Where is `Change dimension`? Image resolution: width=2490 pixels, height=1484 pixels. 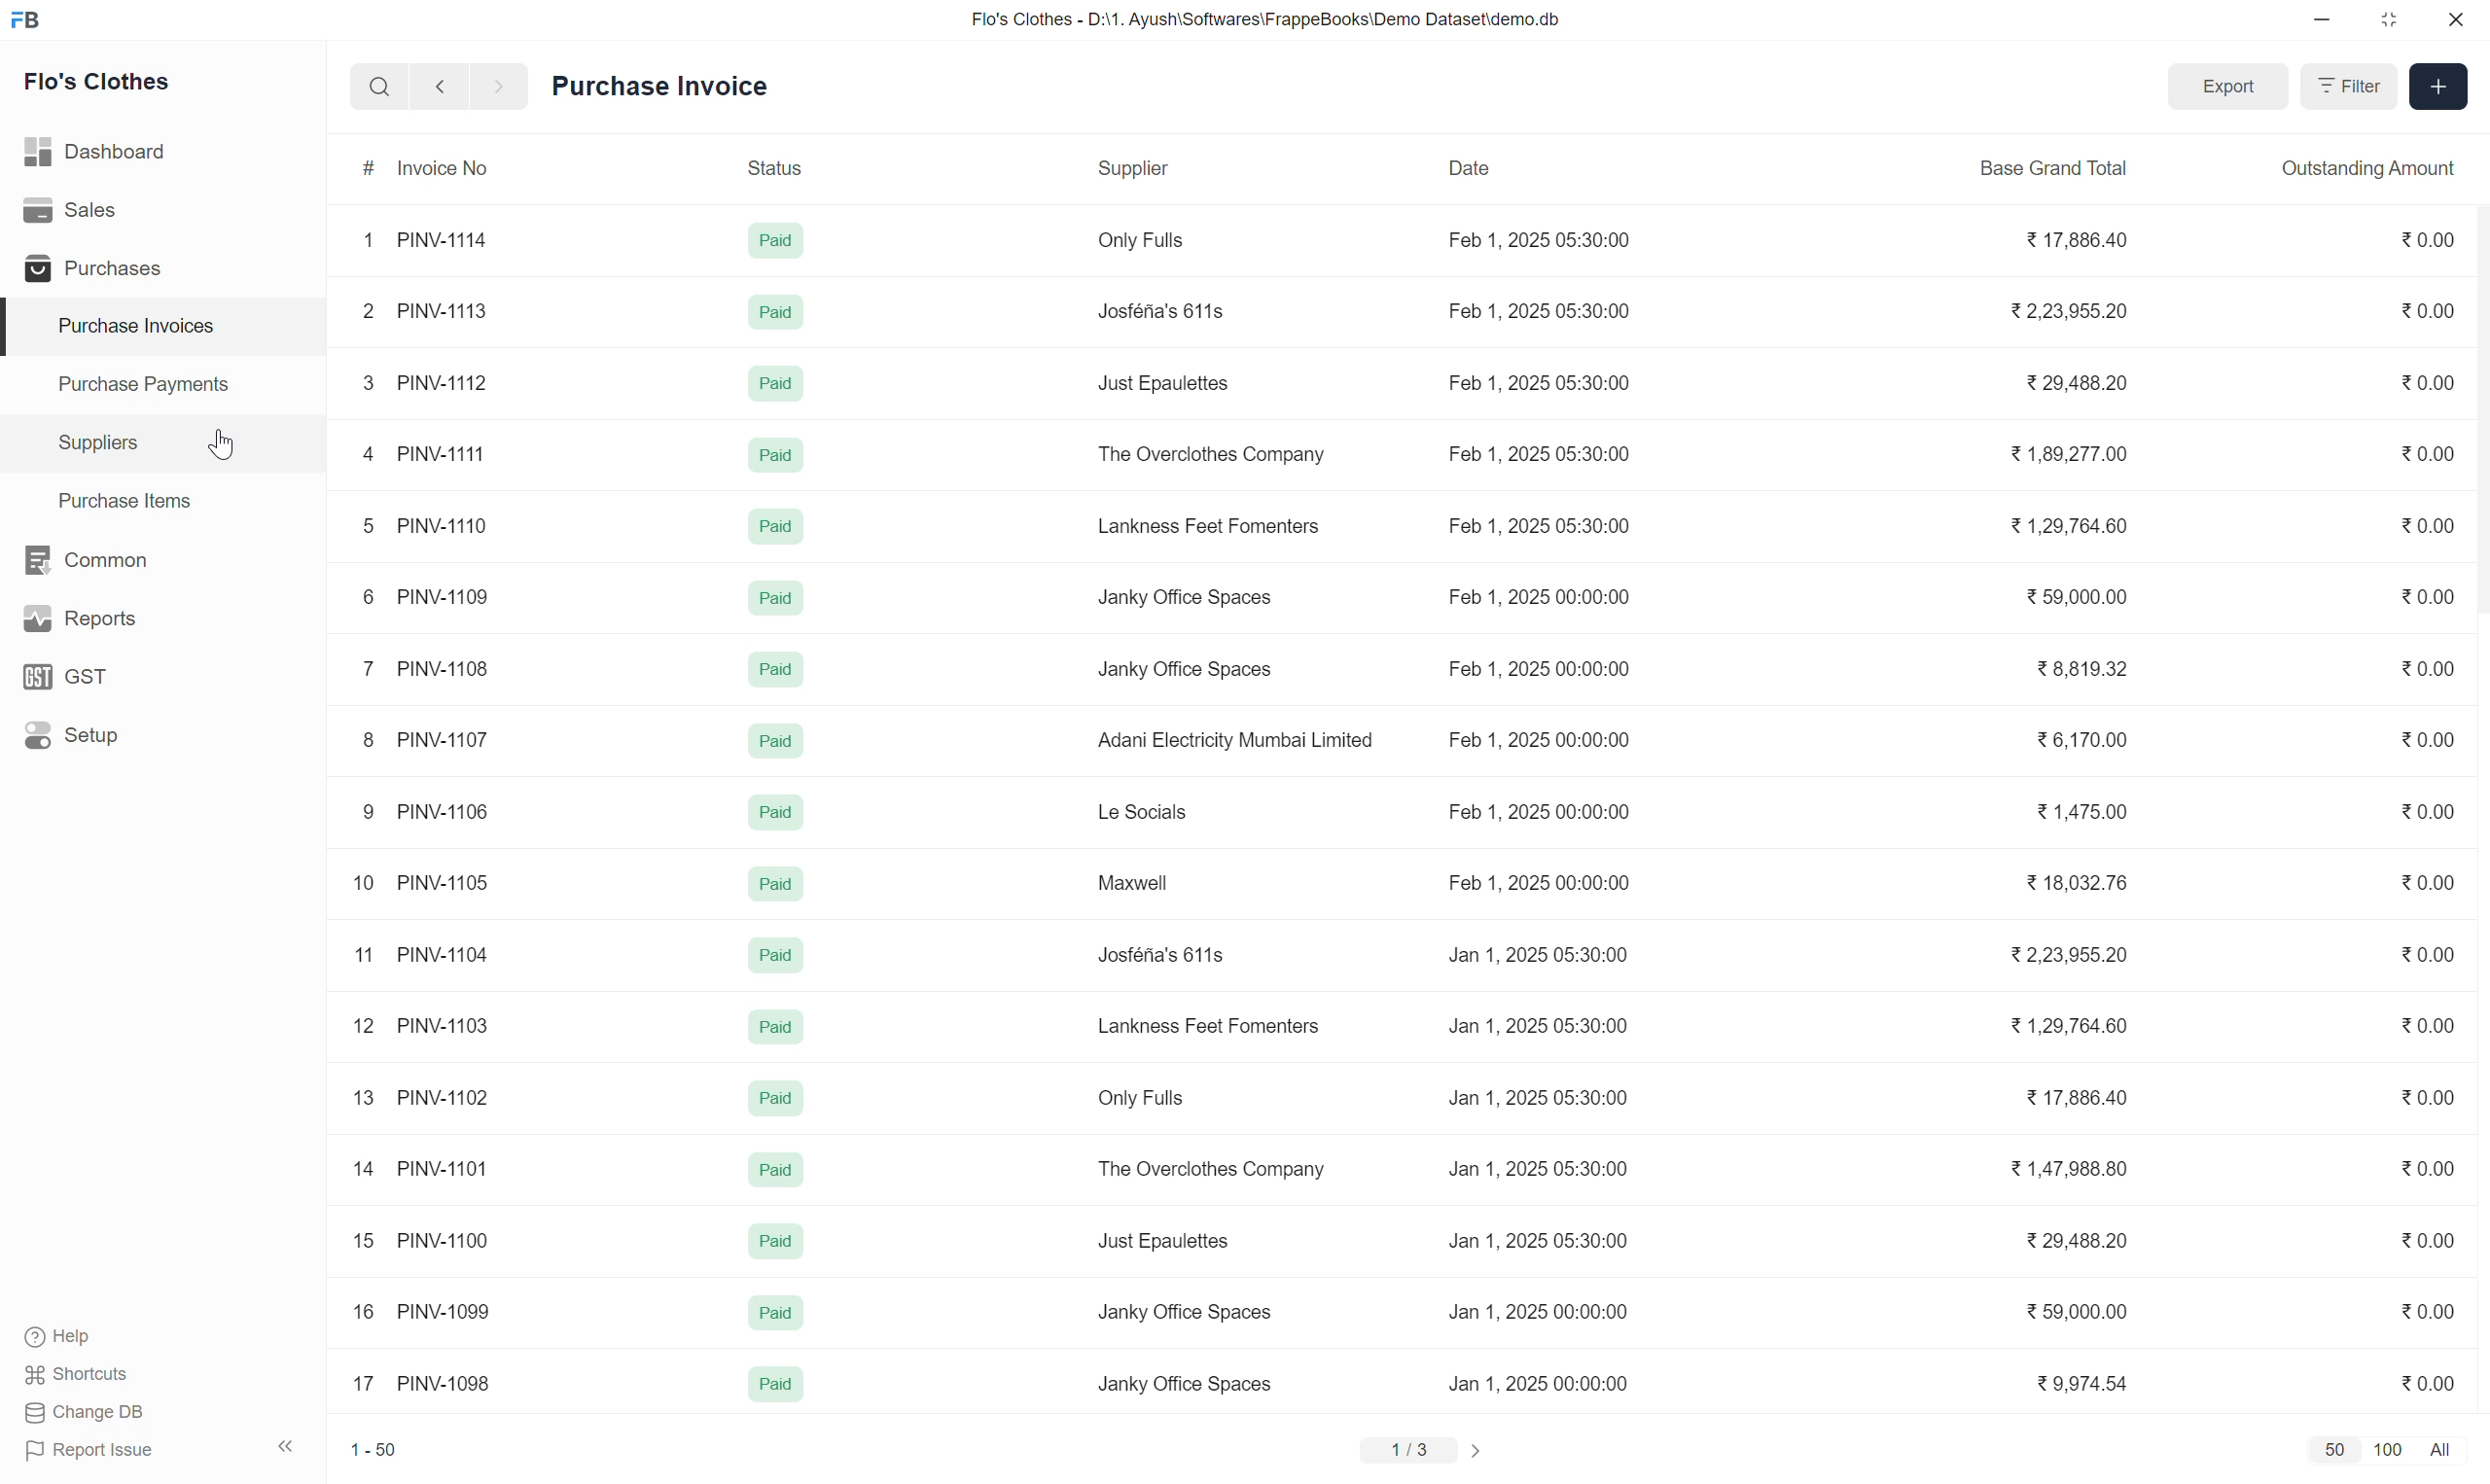
Change dimension is located at coordinates (2389, 20).